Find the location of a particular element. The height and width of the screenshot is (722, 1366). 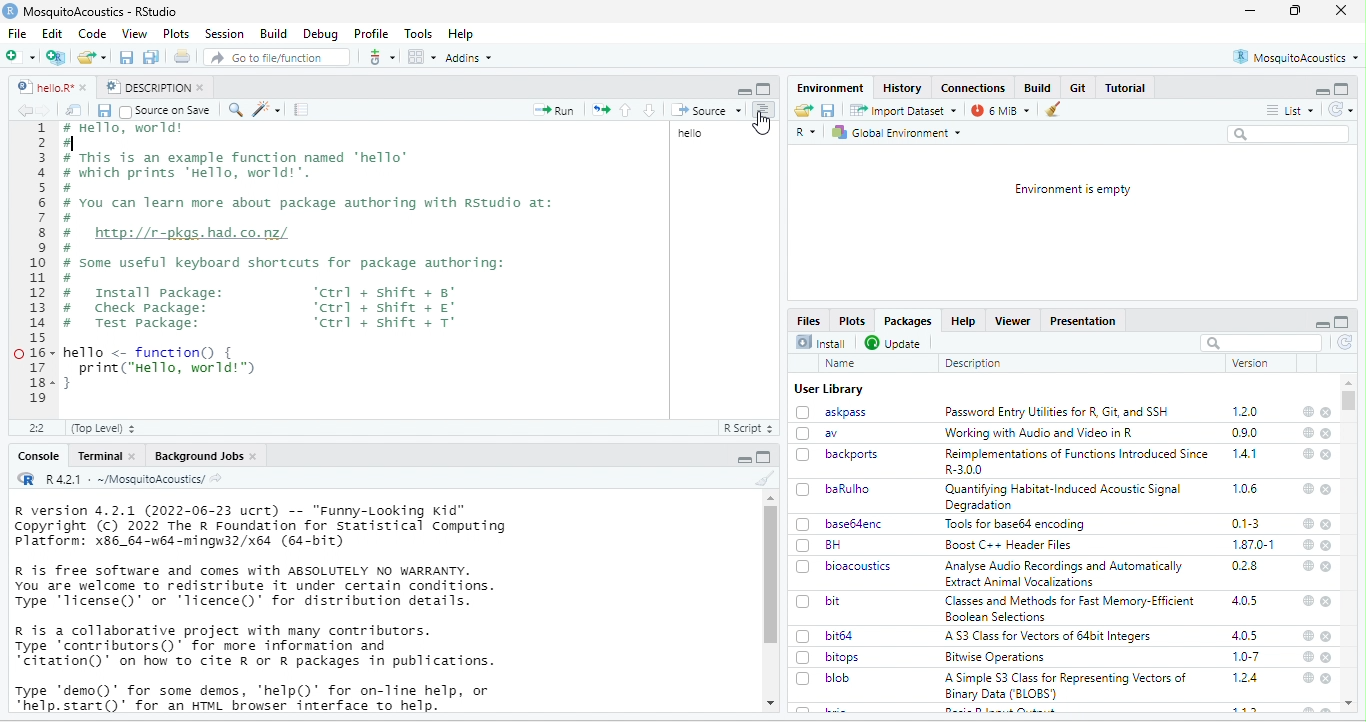

help is located at coordinates (1307, 489).